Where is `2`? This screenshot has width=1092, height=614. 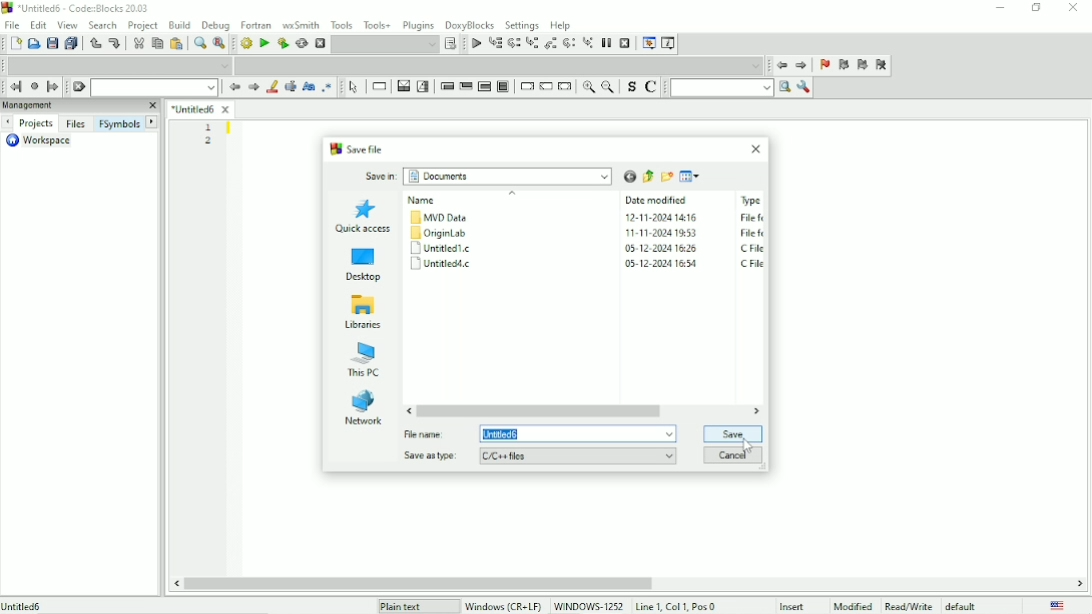
2 is located at coordinates (208, 141).